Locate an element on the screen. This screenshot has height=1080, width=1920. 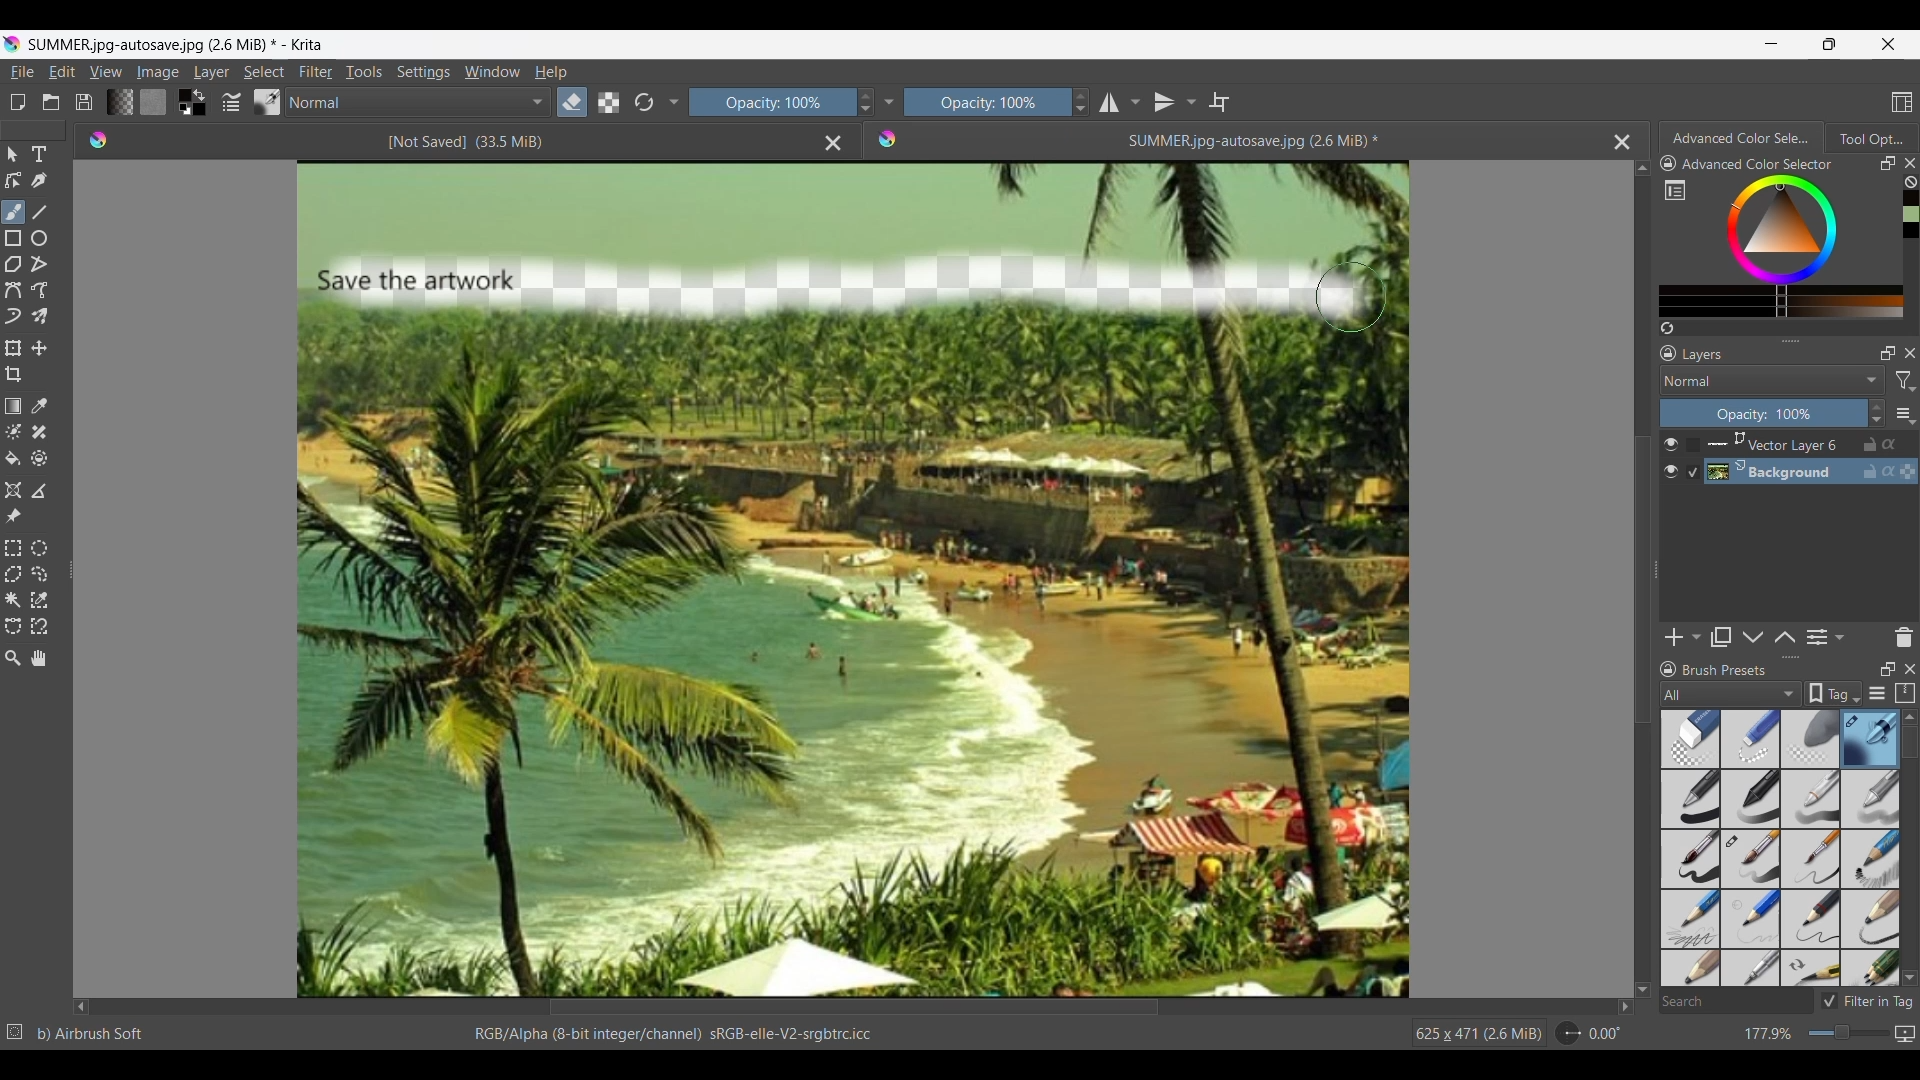
Tools is located at coordinates (364, 72).